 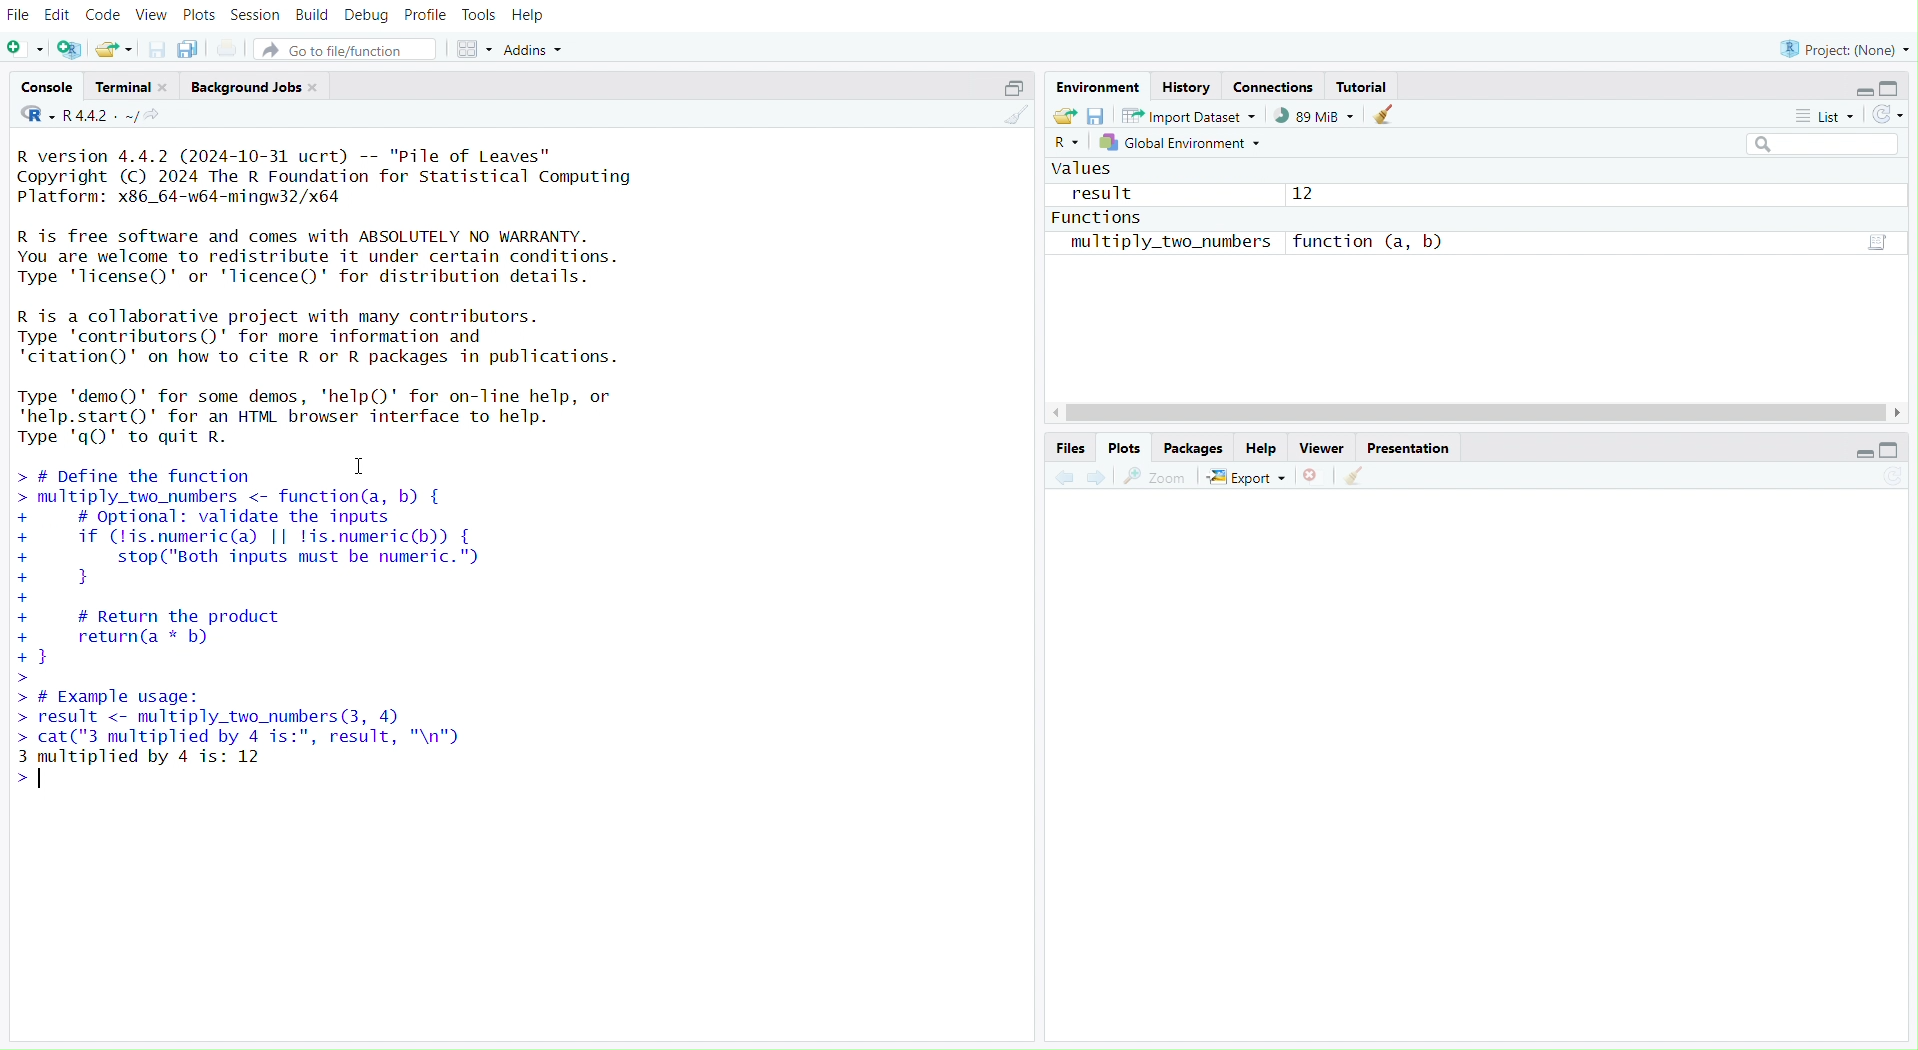 I want to click on Terminal, so click(x=132, y=87).